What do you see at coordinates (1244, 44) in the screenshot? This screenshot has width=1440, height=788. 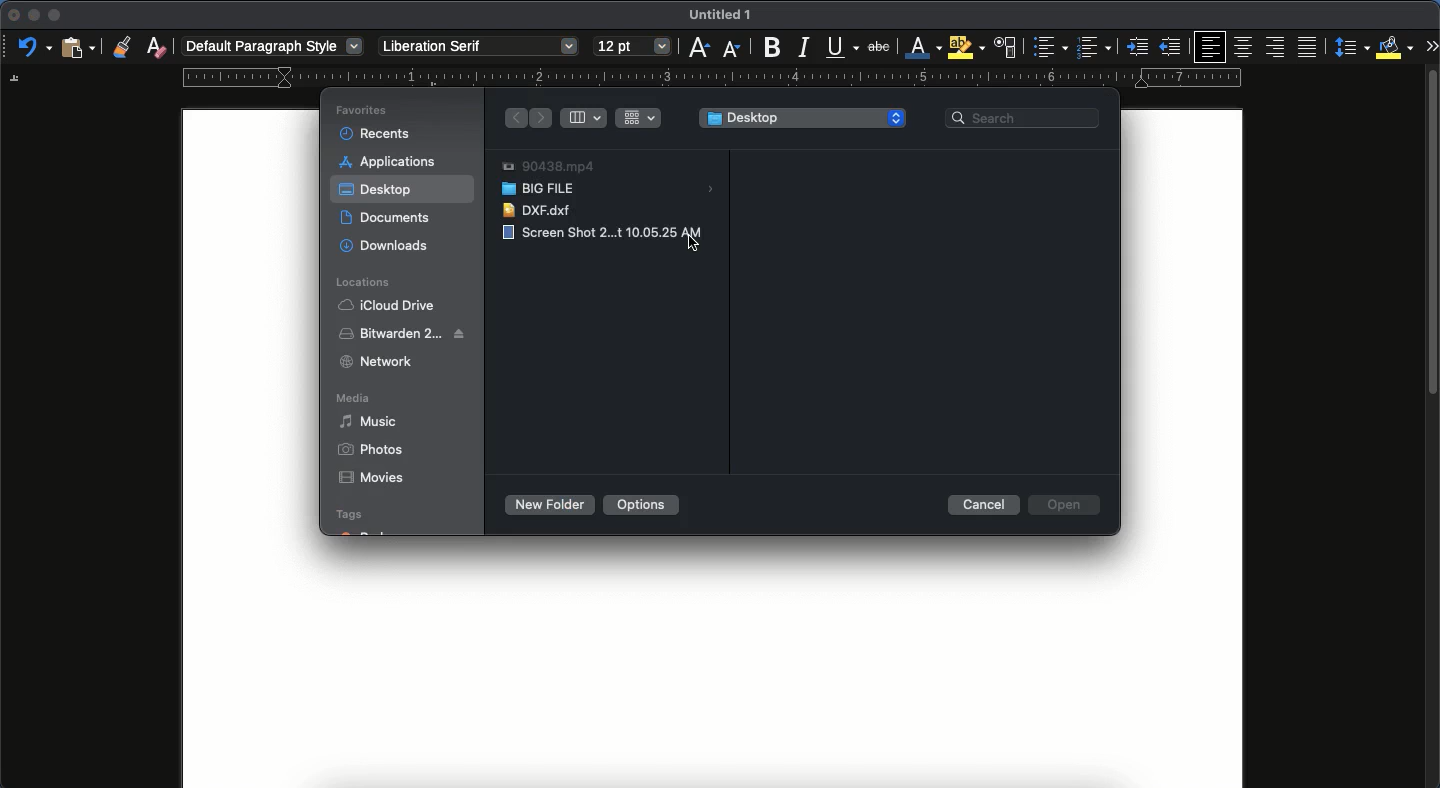 I see `center align` at bounding box center [1244, 44].